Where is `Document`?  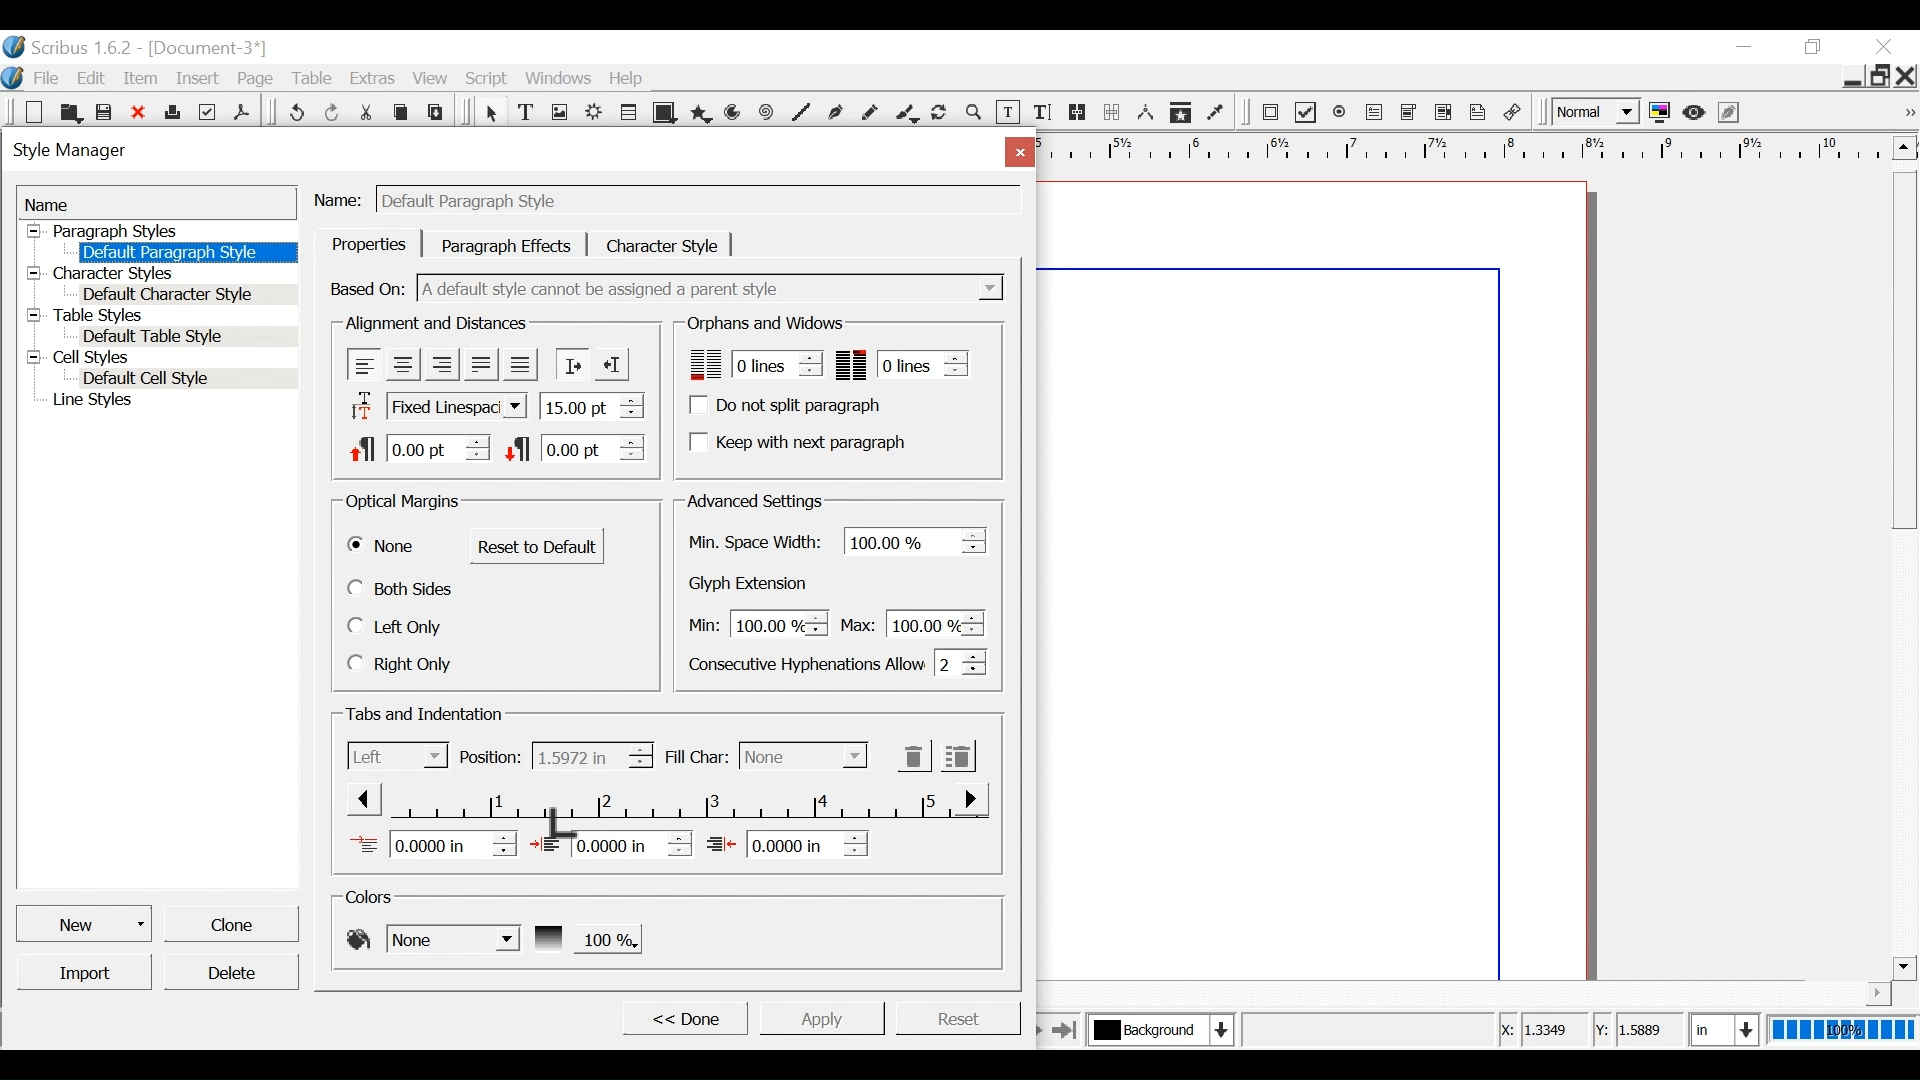
Document is located at coordinates (205, 48).